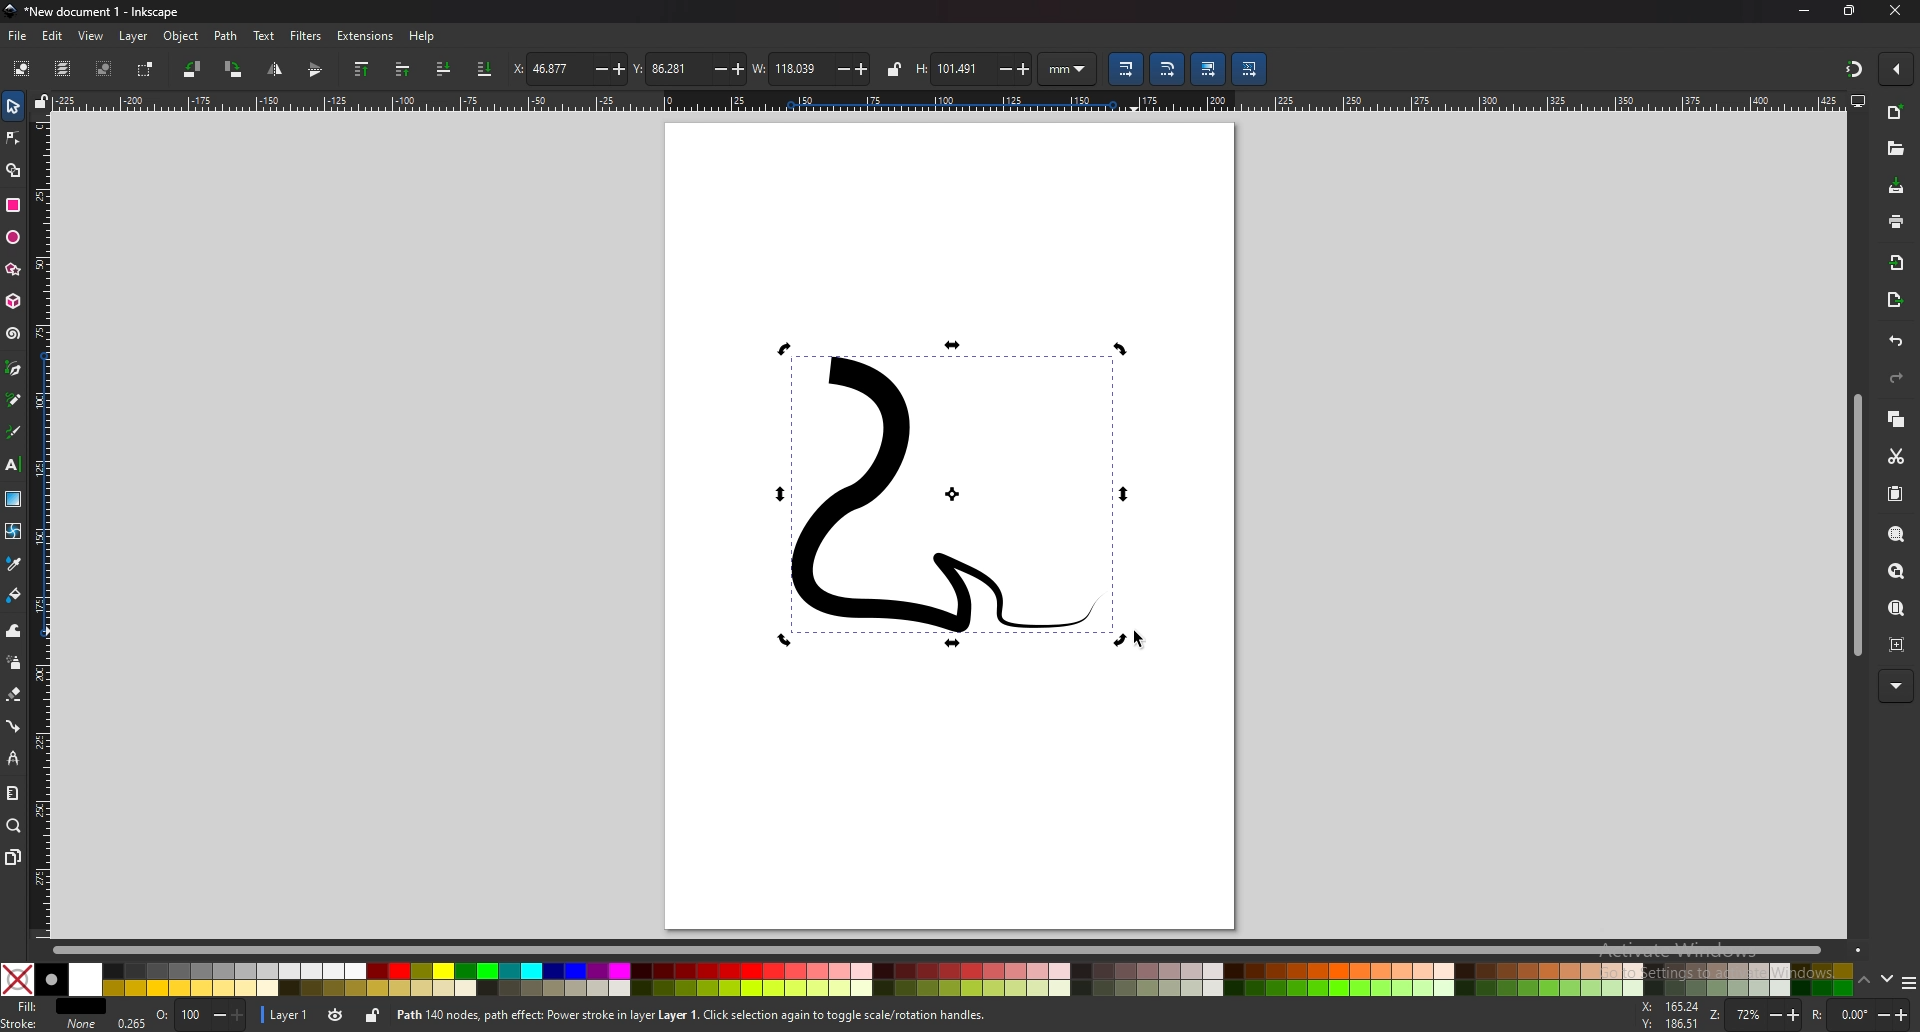 The image size is (1920, 1032). Describe the element at coordinates (1857, 525) in the screenshot. I see `scroll bar` at that location.